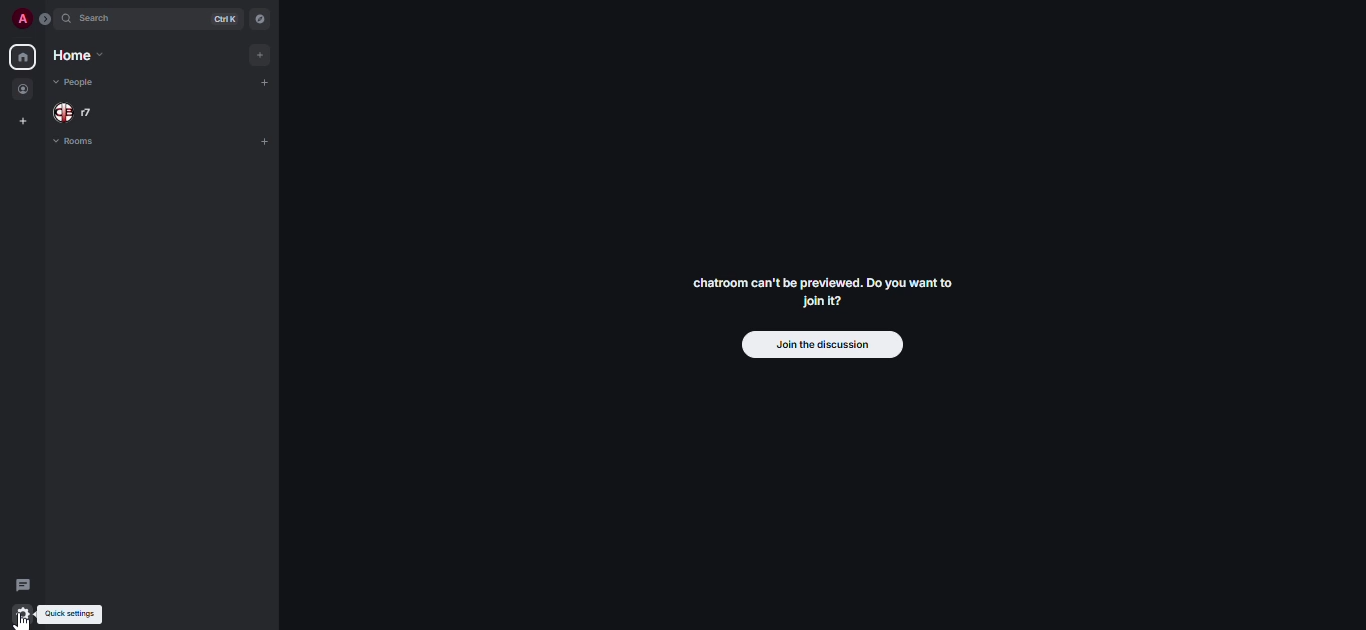 The image size is (1366, 630). Describe the element at coordinates (820, 346) in the screenshot. I see `join the discussion` at that location.